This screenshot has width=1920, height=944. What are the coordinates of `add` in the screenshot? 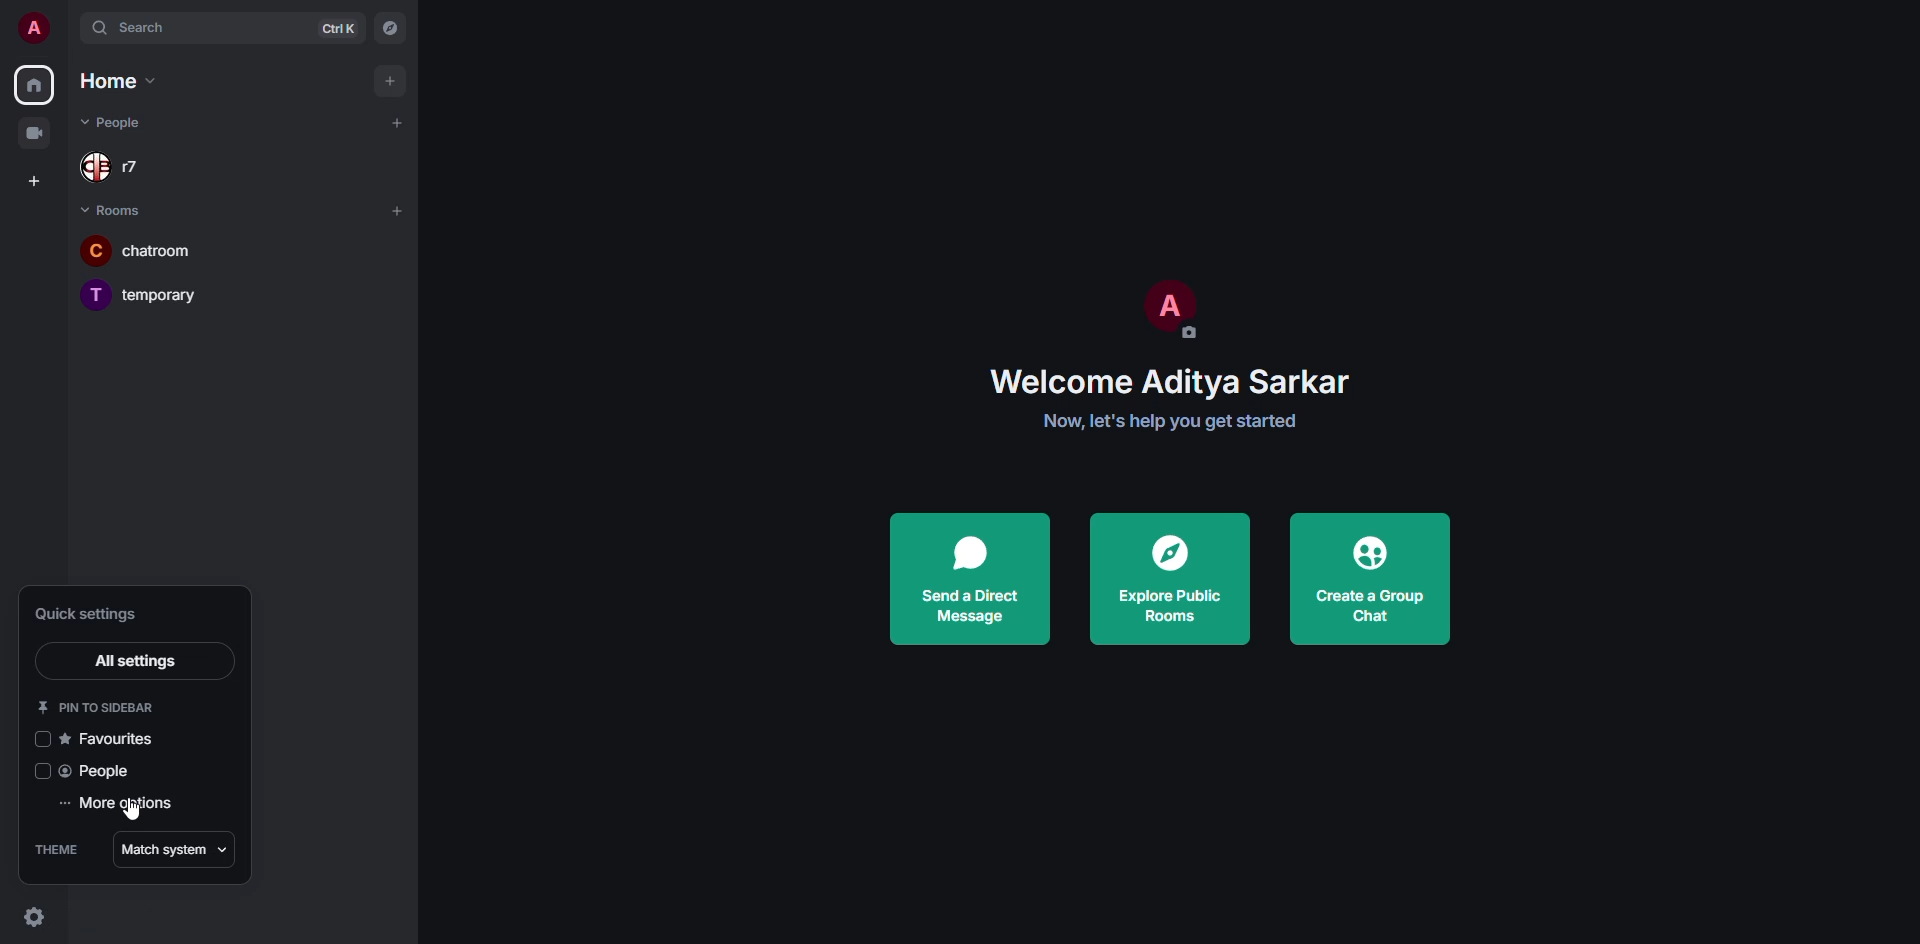 It's located at (397, 210).